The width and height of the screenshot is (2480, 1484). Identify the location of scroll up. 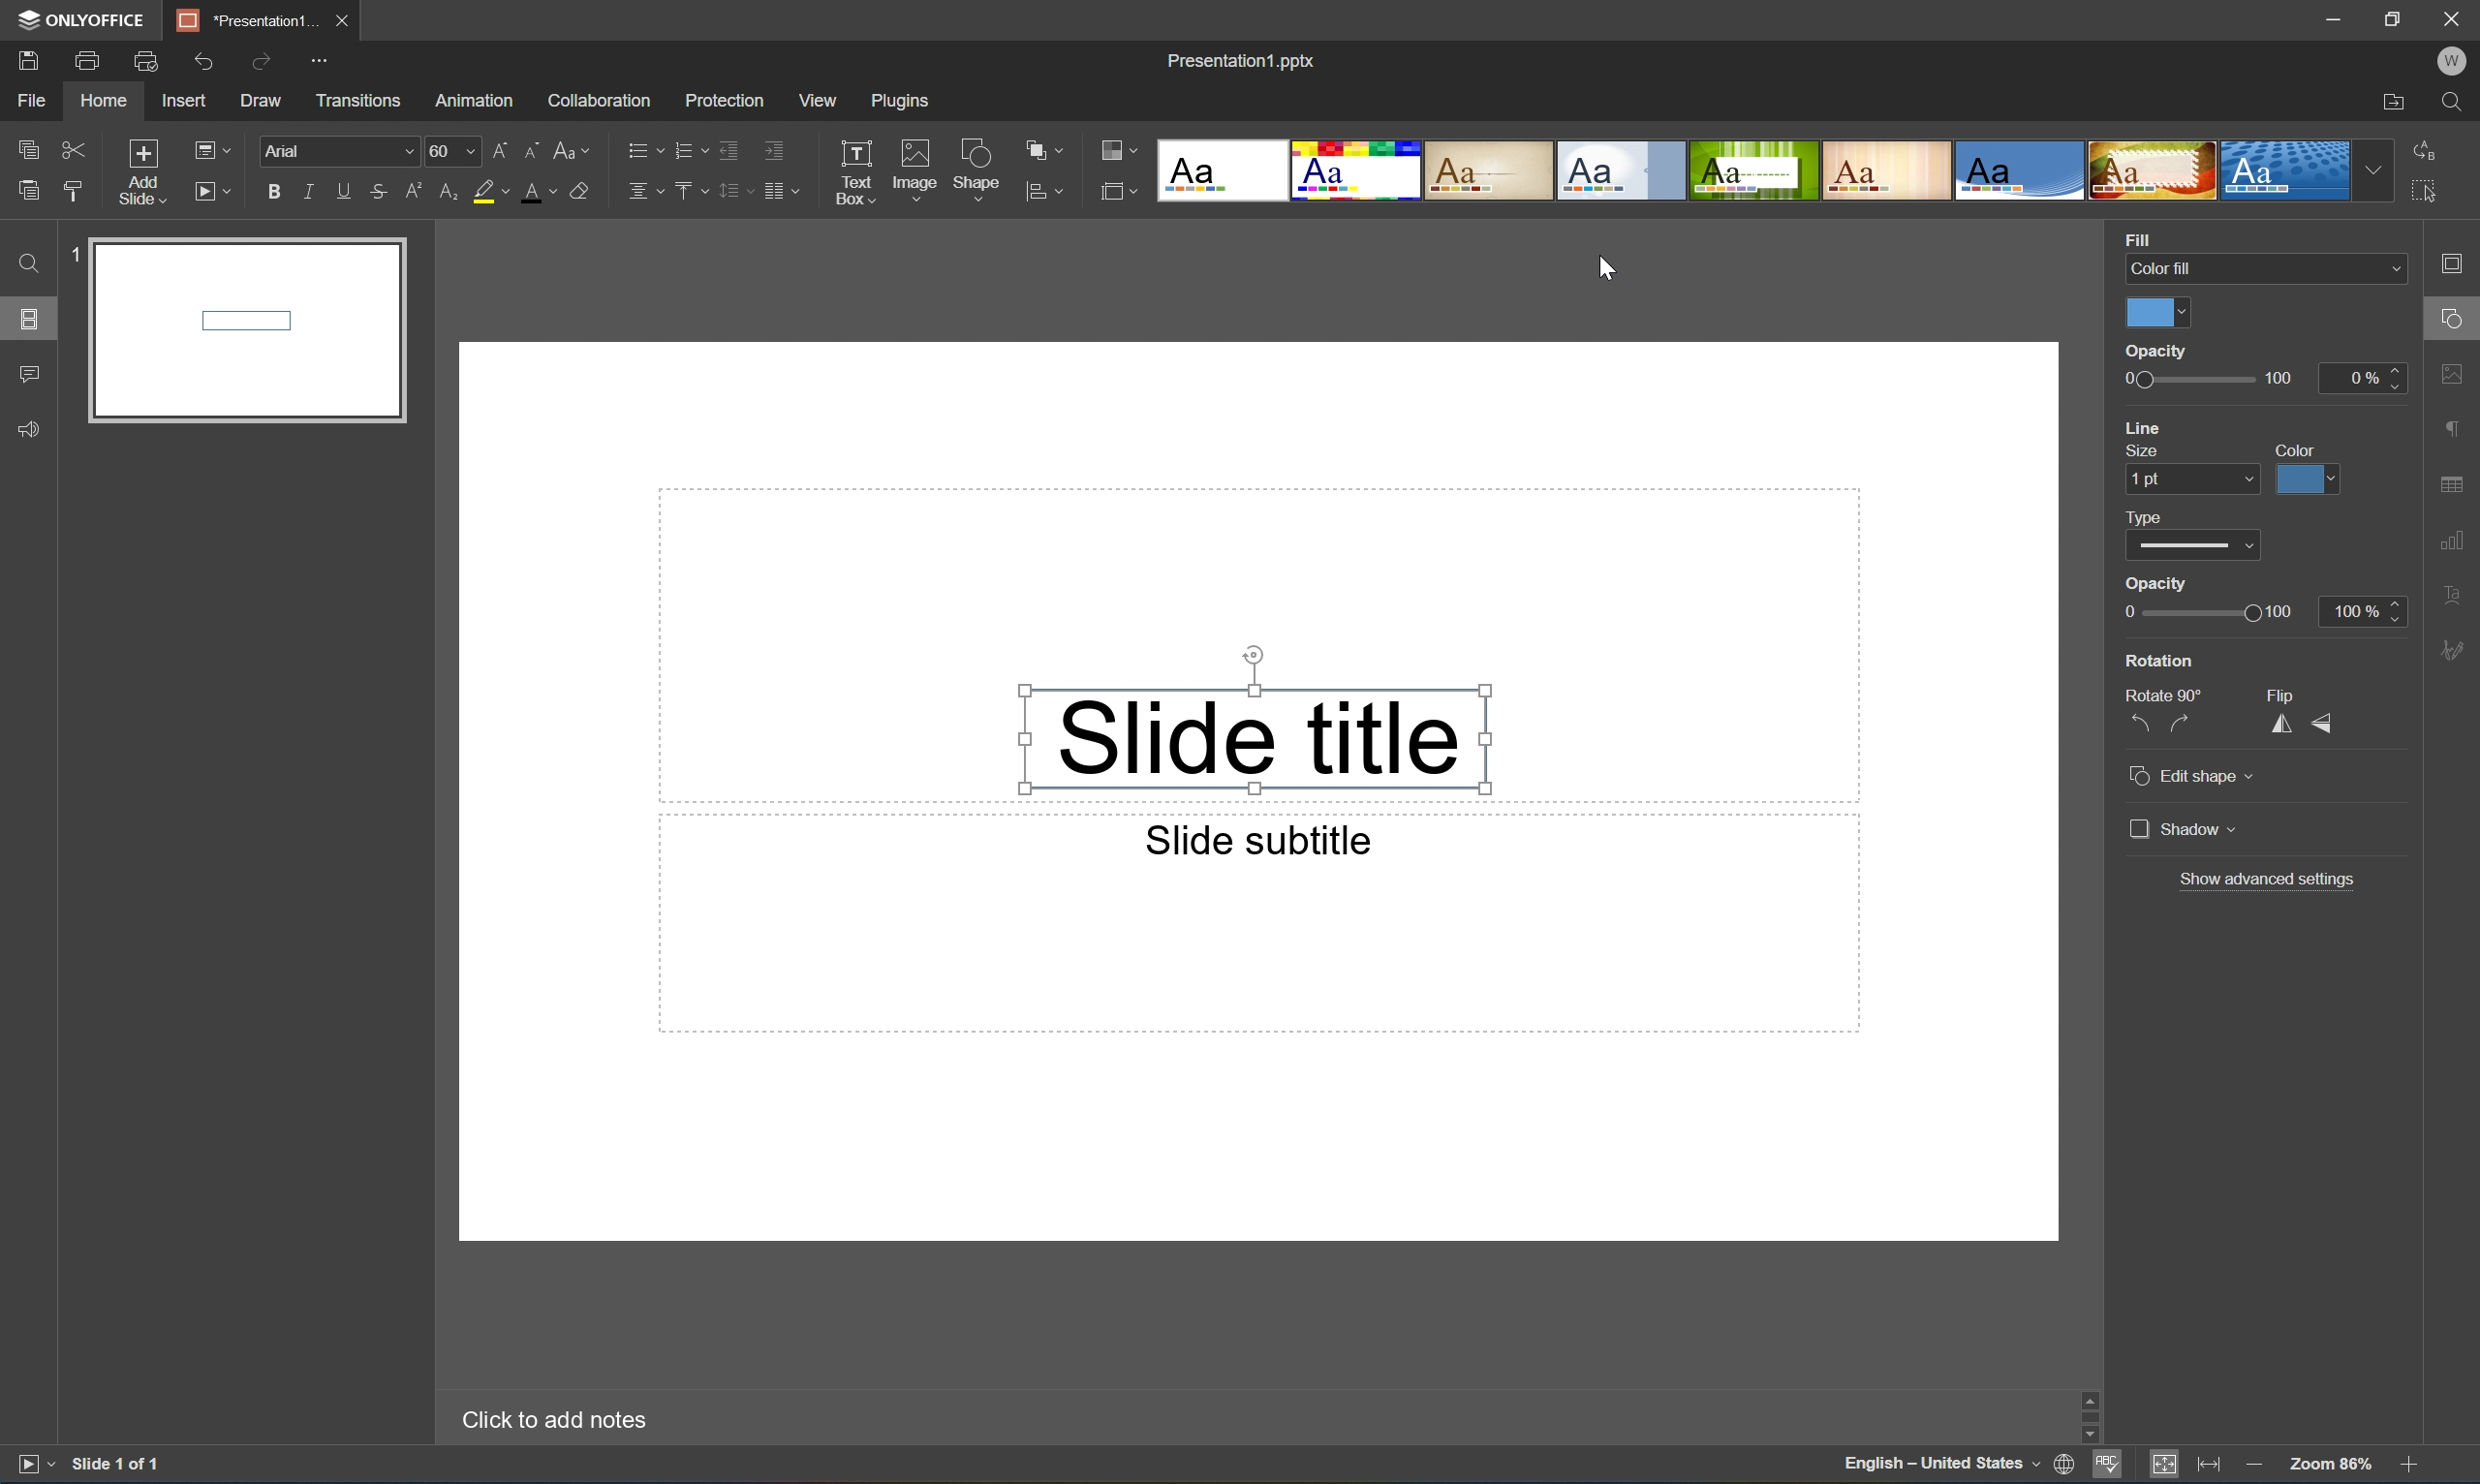
(2405, 1396).